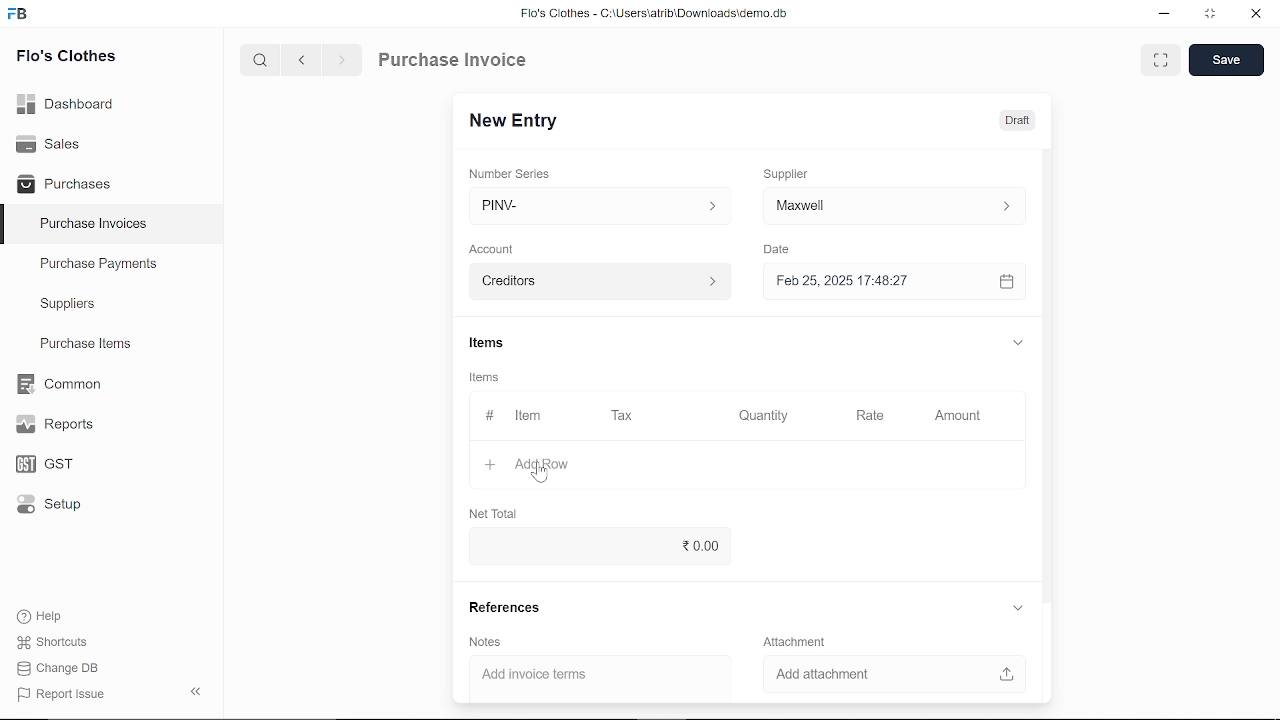 The height and width of the screenshot is (720, 1280). Describe the element at coordinates (594, 546) in the screenshot. I see `0.00` at that location.